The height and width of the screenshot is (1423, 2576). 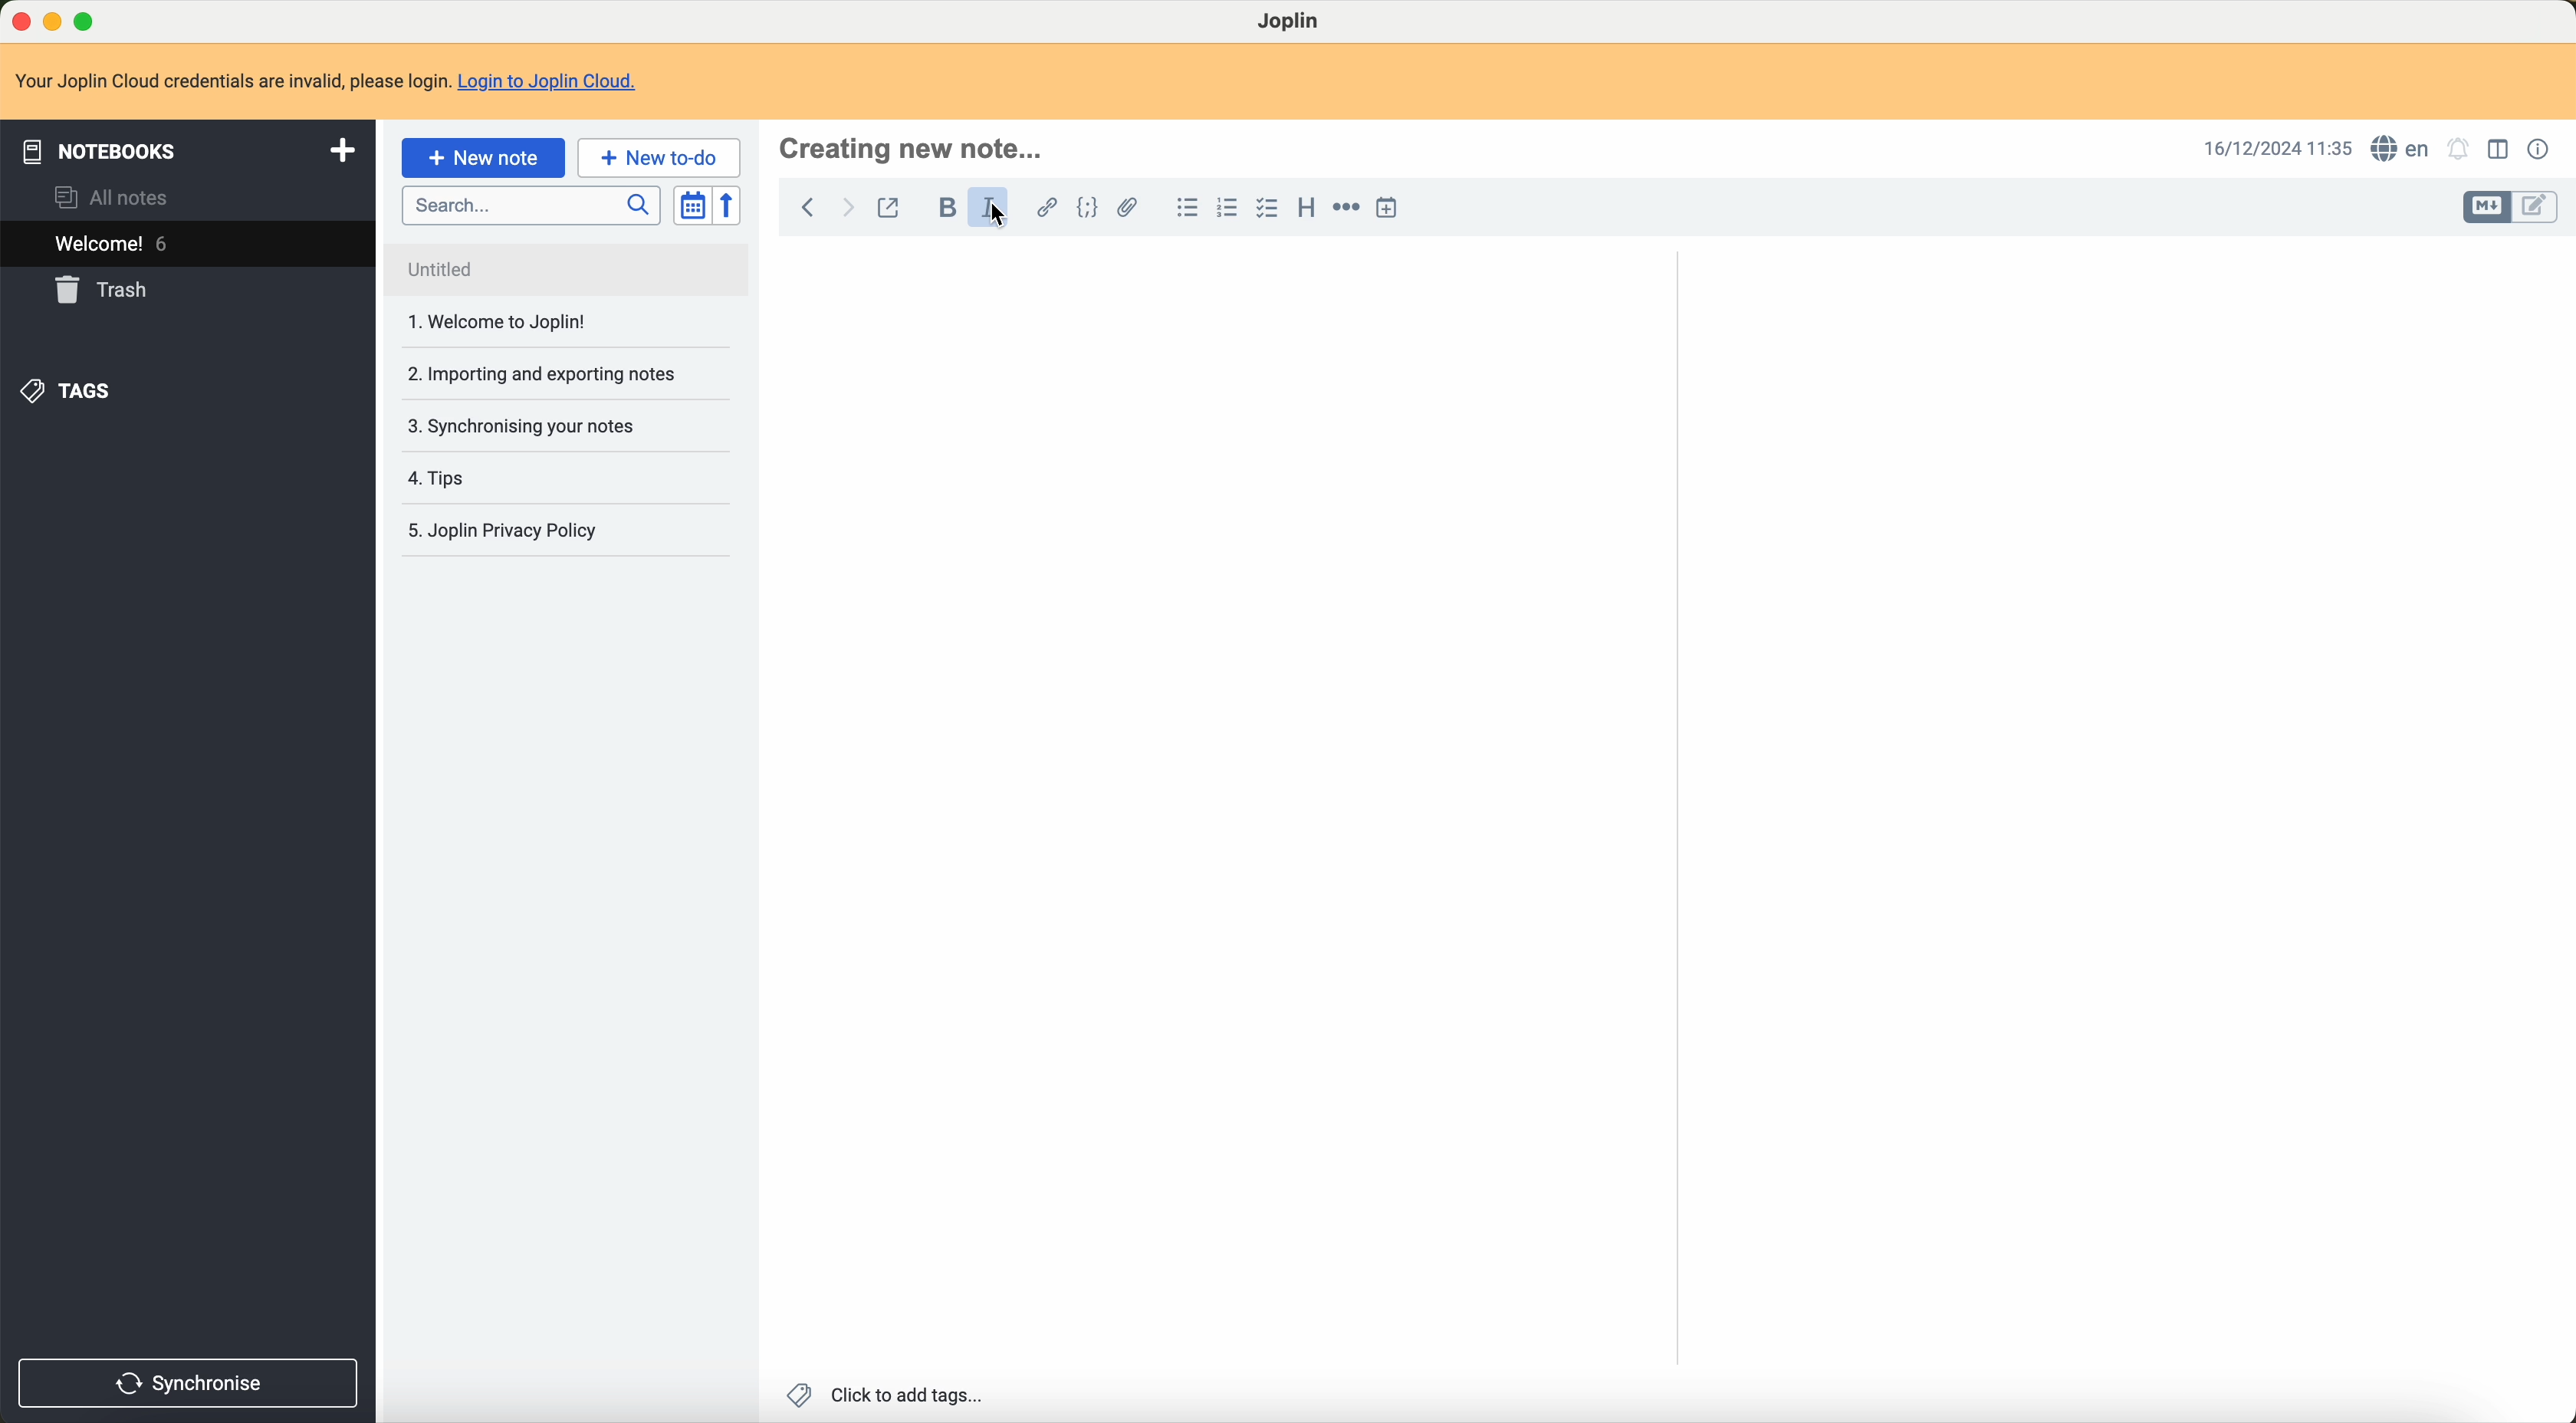 What do you see at coordinates (88, 18) in the screenshot?
I see `maximize` at bounding box center [88, 18].